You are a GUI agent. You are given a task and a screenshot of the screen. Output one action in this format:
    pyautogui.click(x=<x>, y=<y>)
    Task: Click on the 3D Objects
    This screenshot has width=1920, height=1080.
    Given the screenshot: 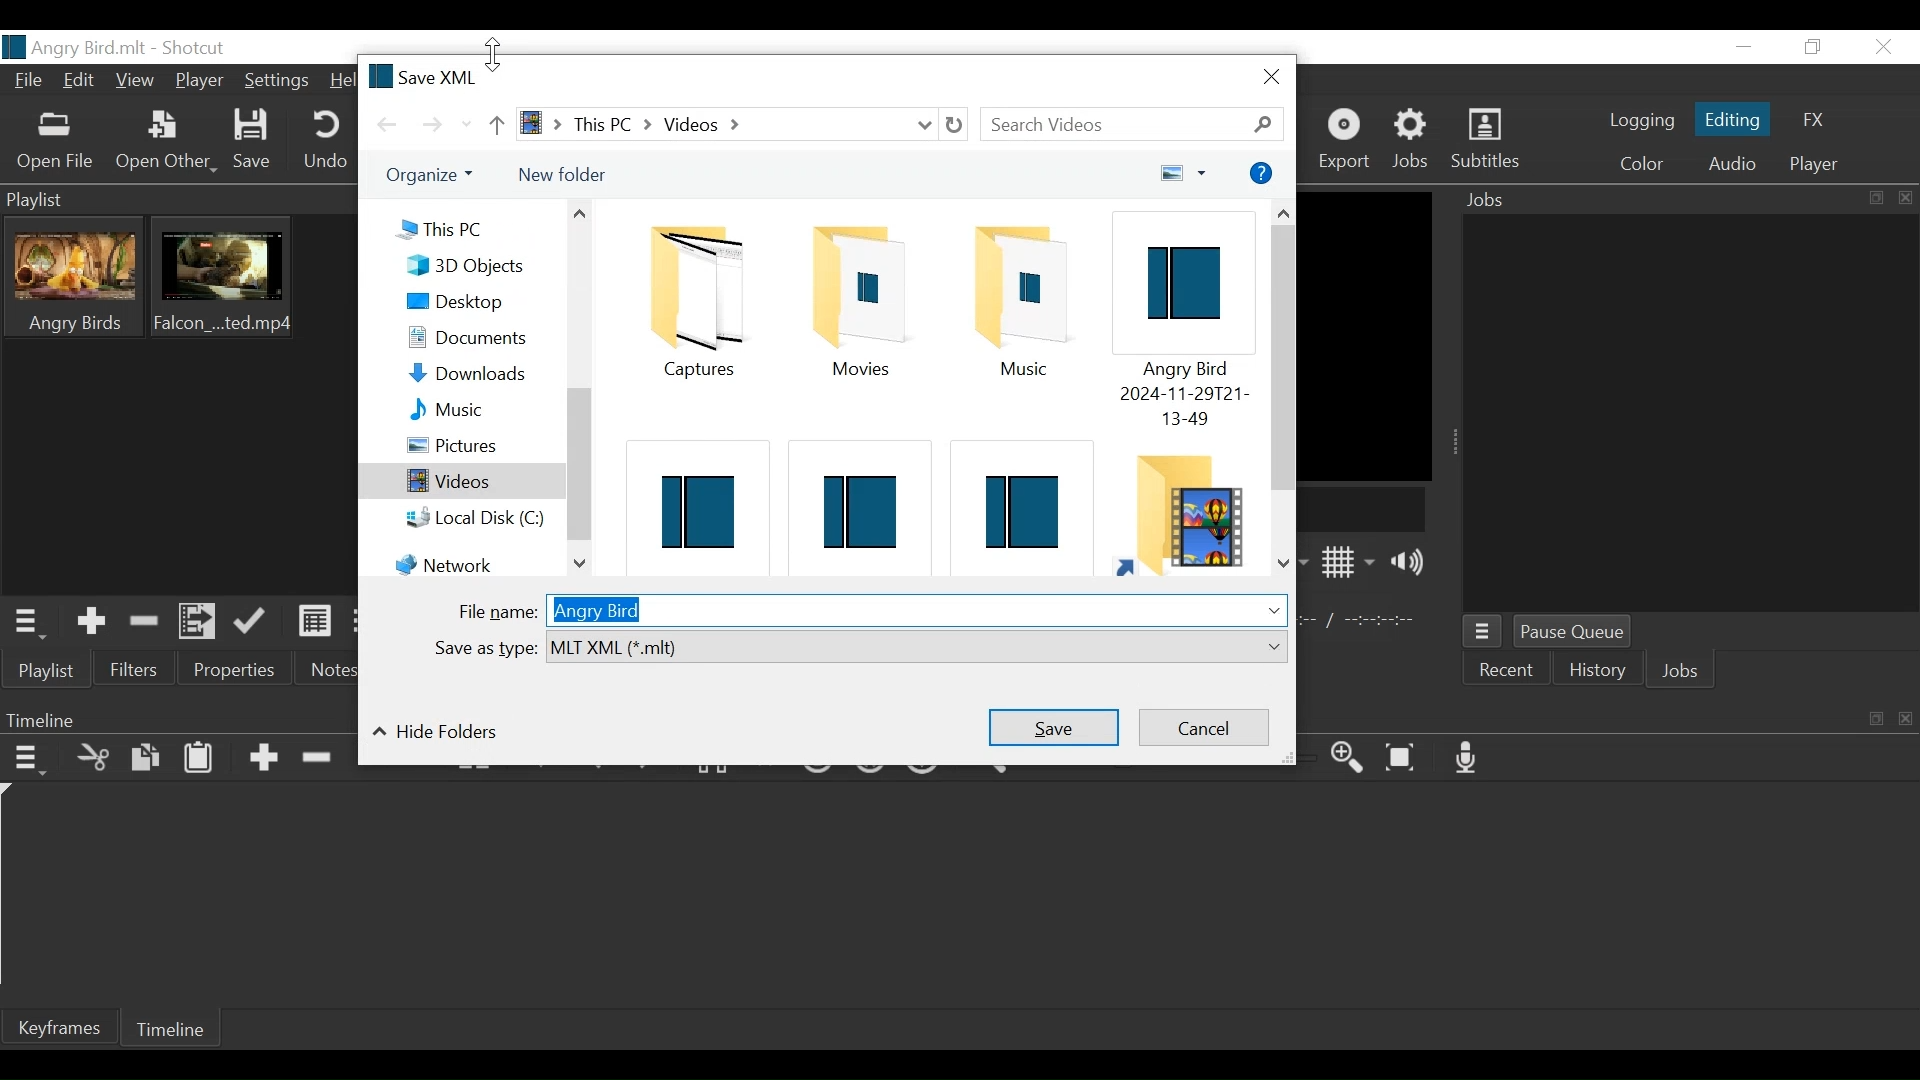 What is the action you would take?
    pyautogui.click(x=478, y=267)
    